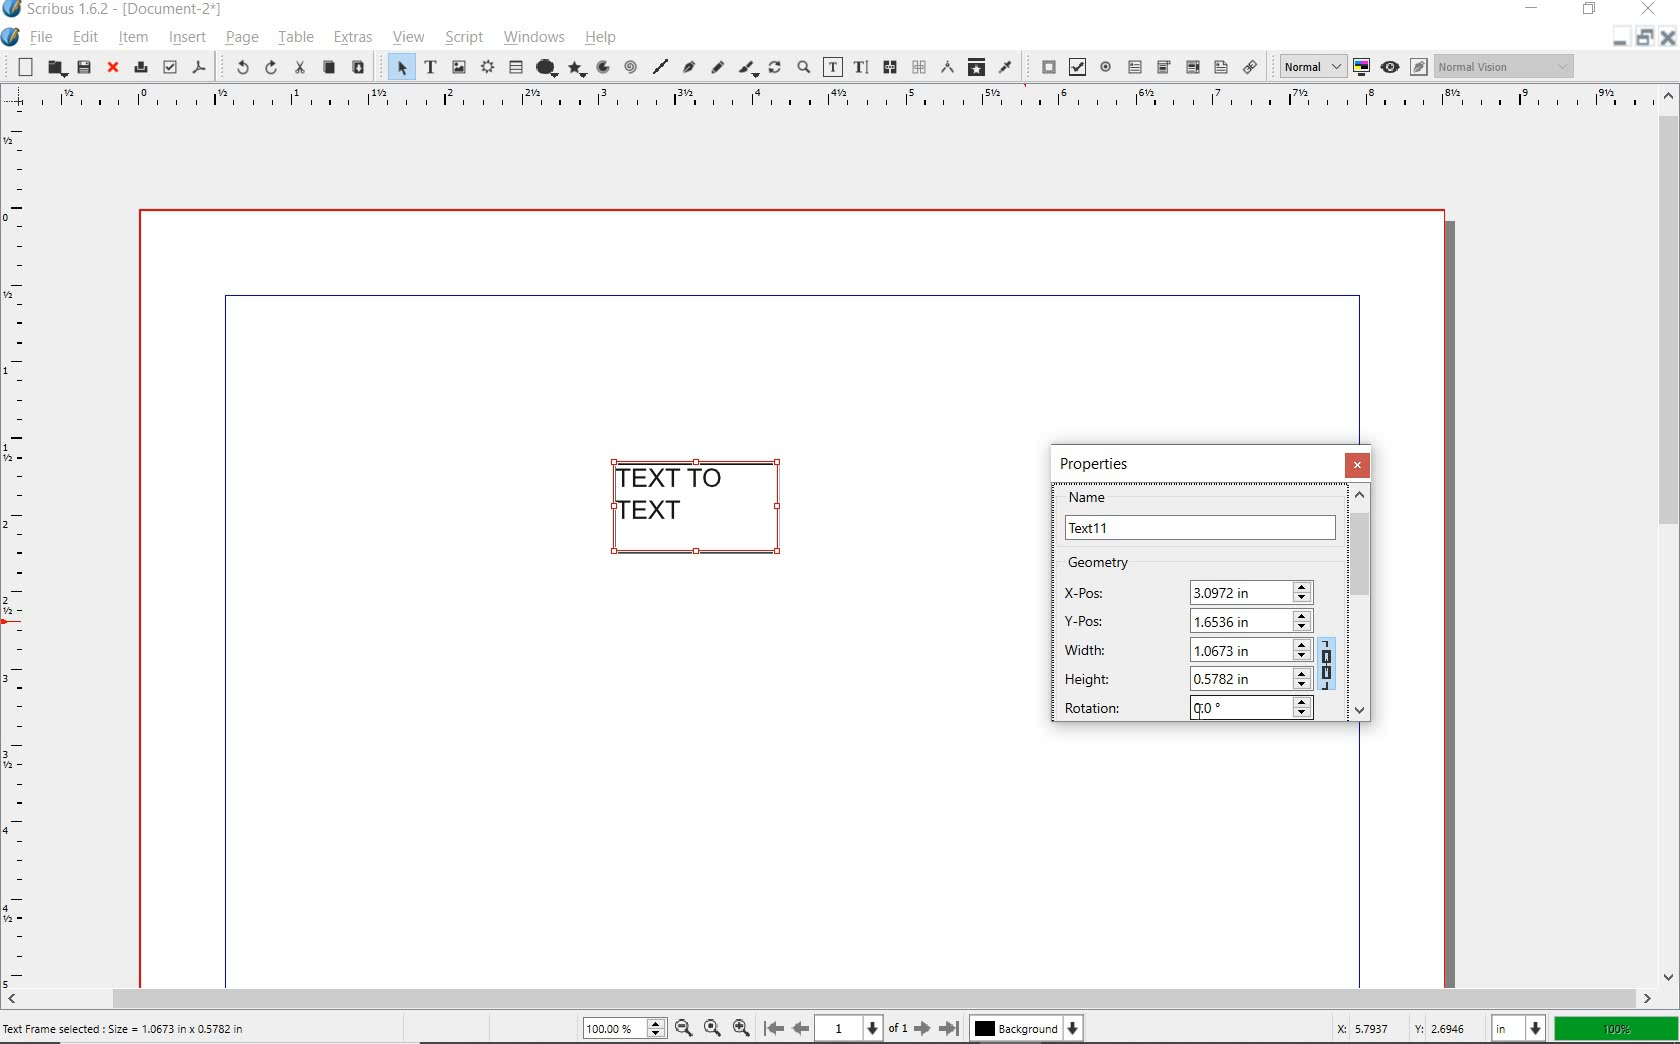  Describe the element at coordinates (926, 1031) in the screenshot. I see `move to next` at that location.